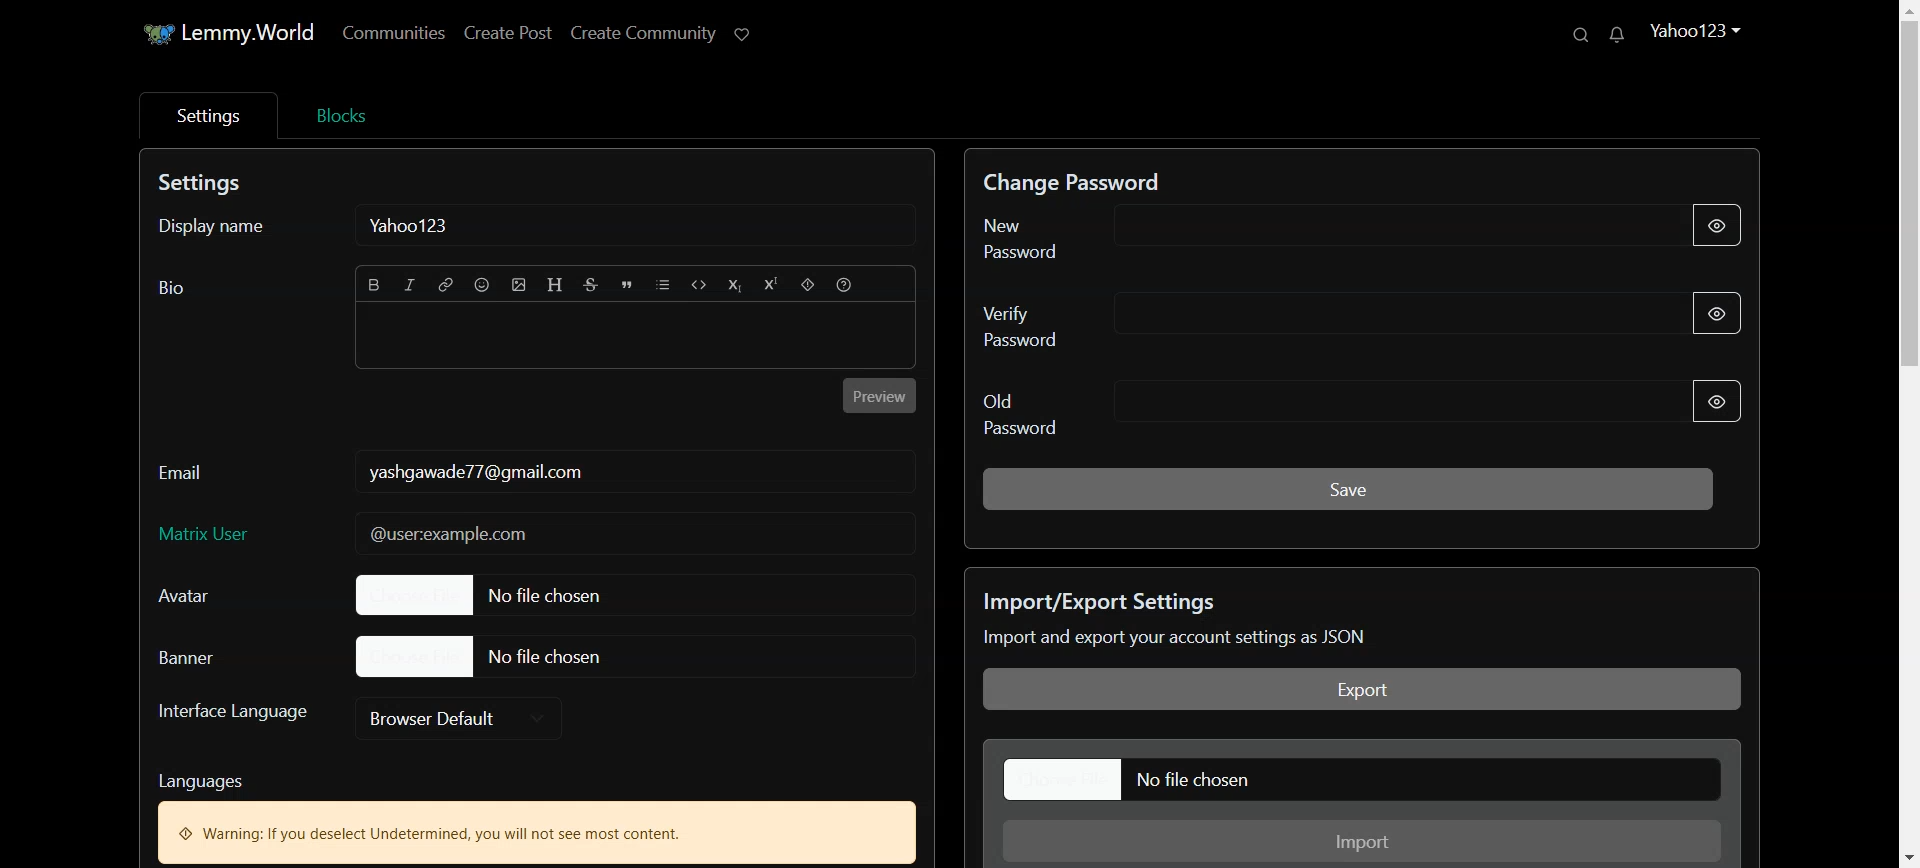 This screenshot has width=1920, height=868. I want to click on Matrix User, so click(535, 535).